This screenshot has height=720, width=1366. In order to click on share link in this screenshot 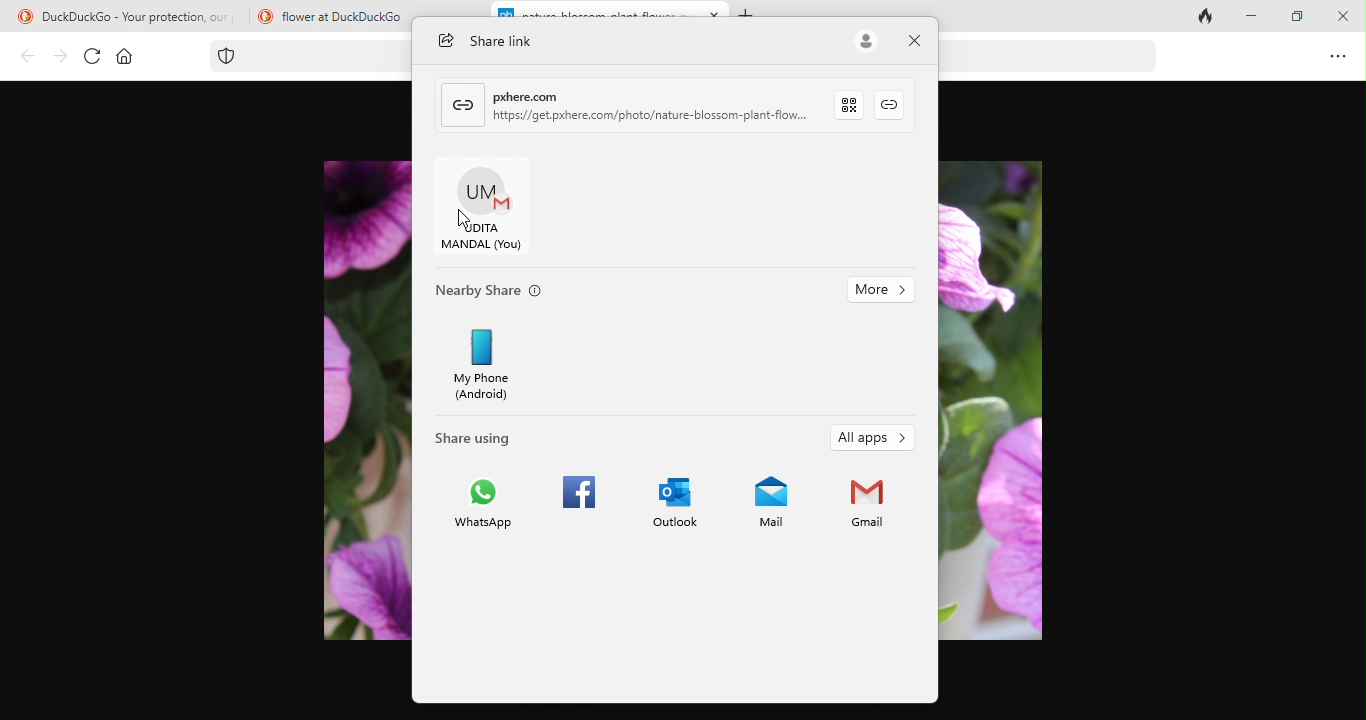, I will do `click(496, 41)`.